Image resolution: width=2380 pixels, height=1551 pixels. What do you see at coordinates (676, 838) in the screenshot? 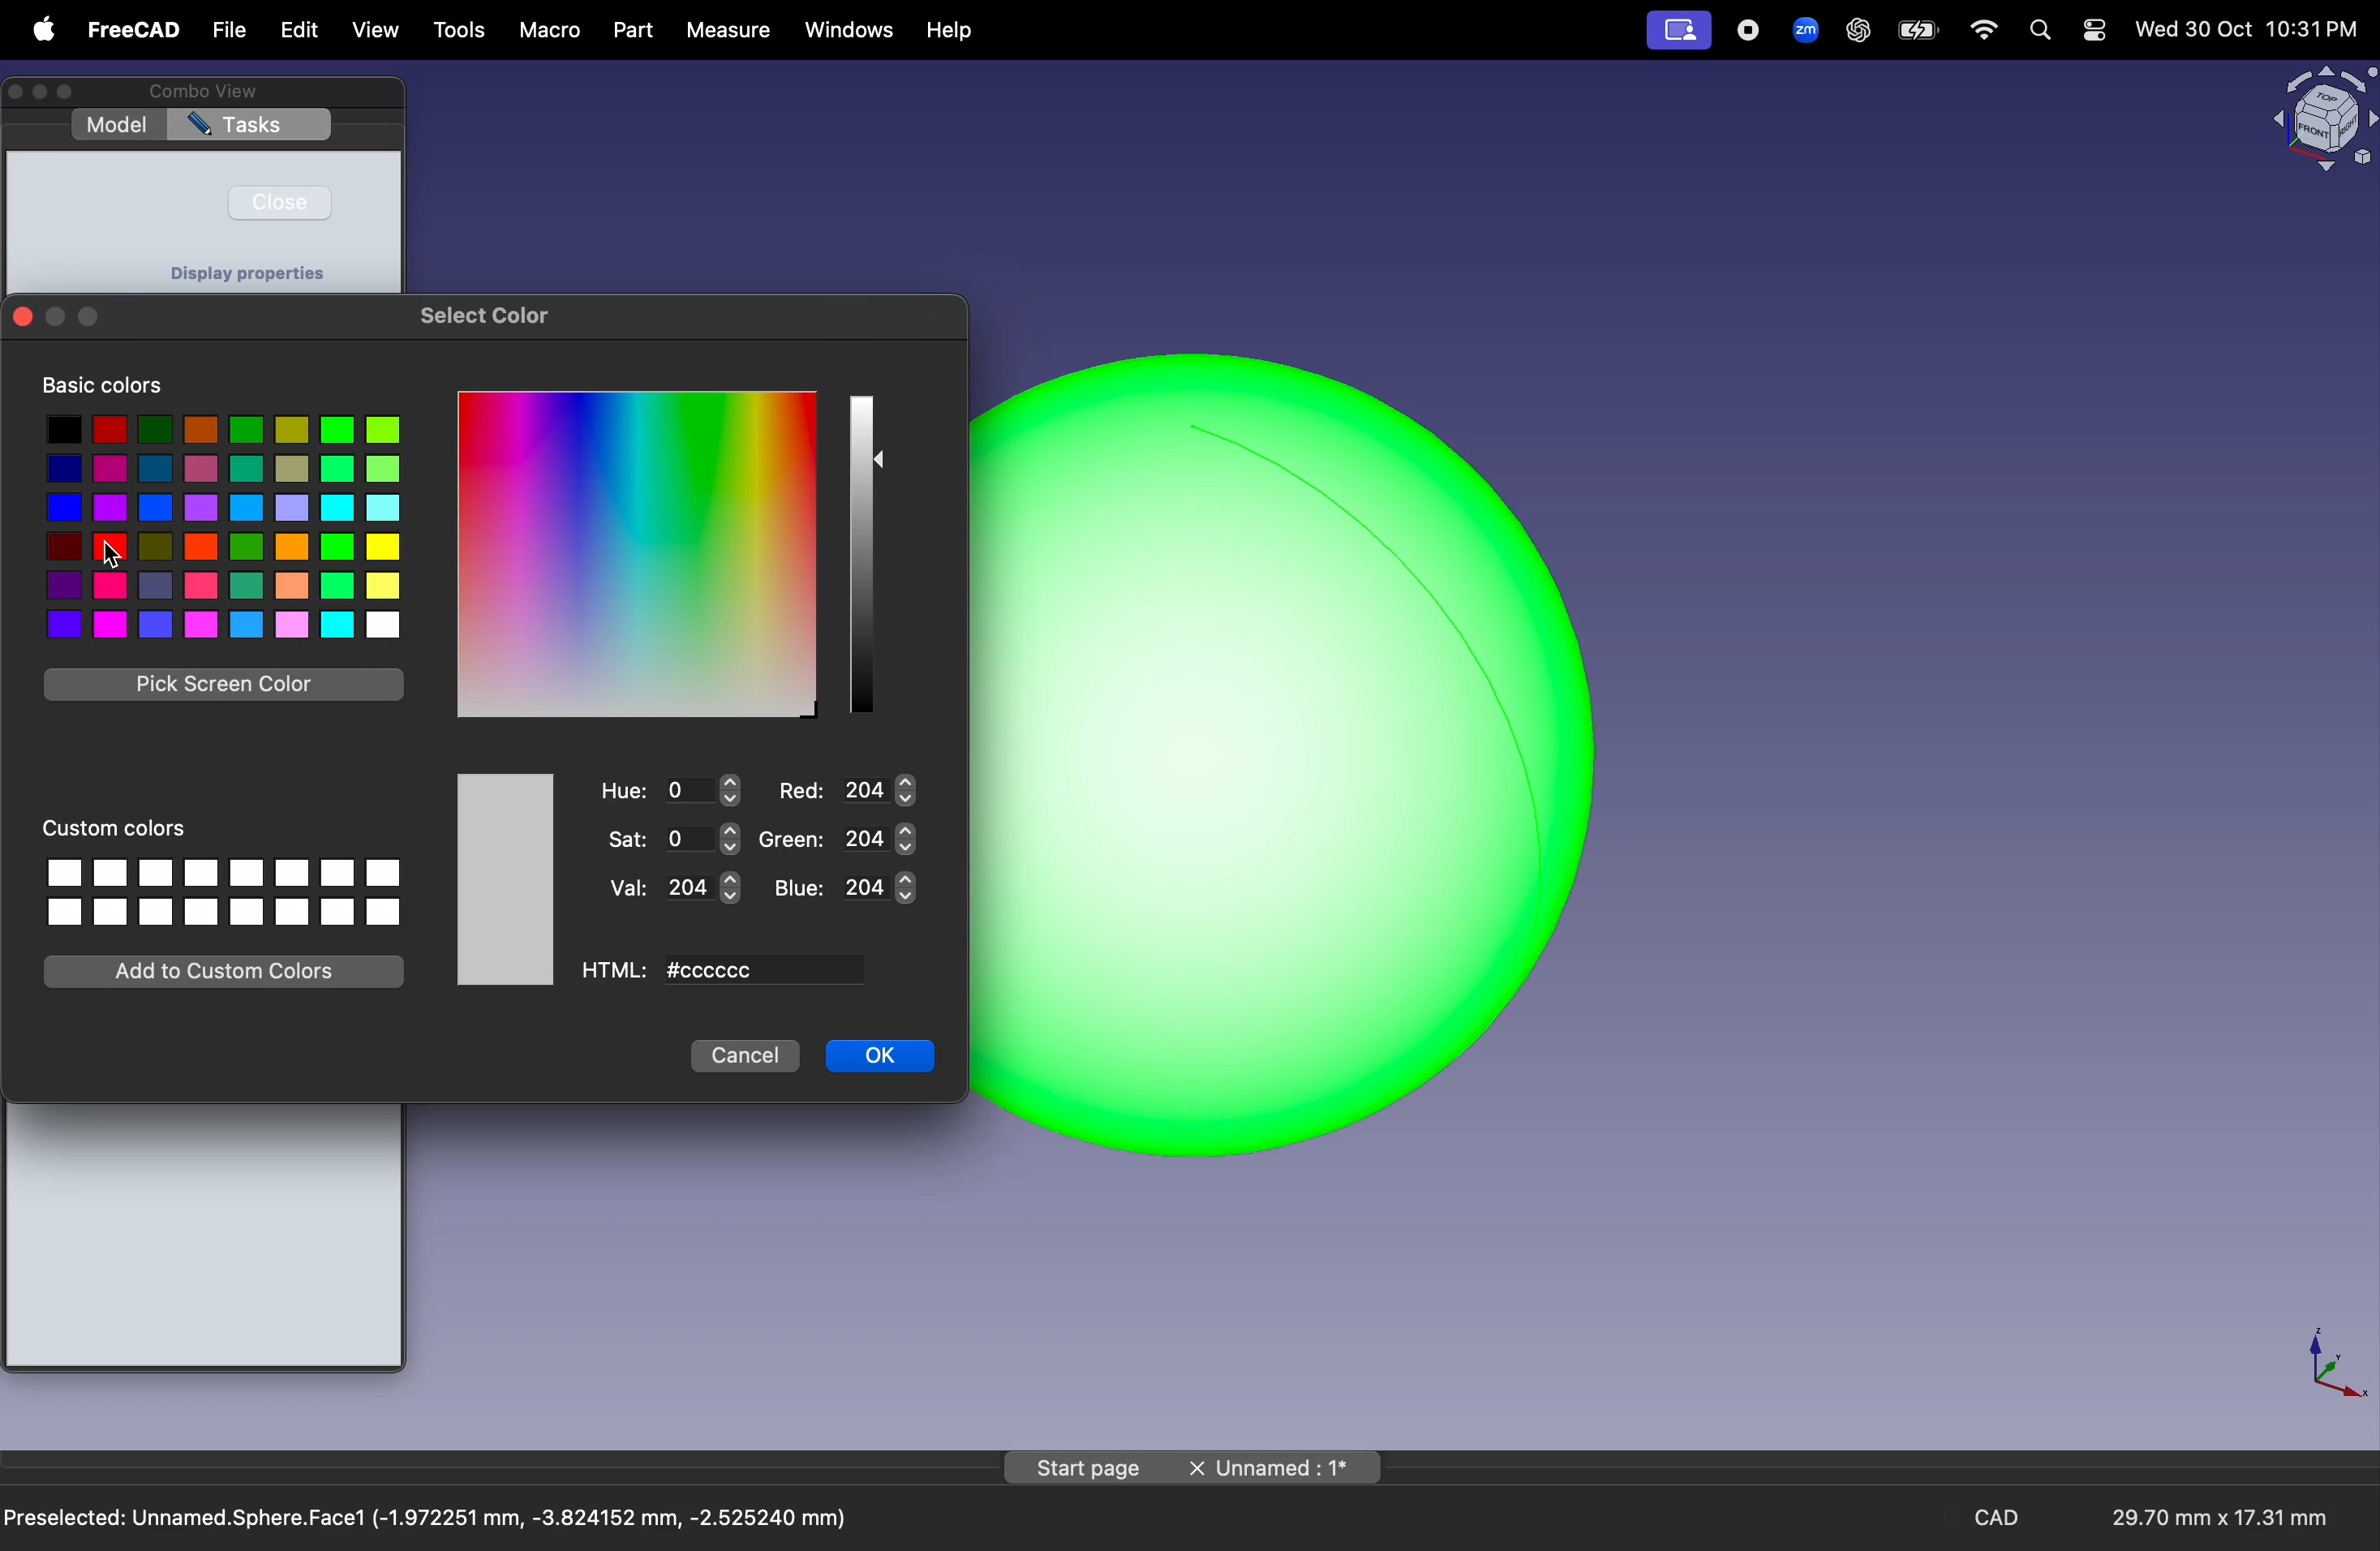
I see `salt` at bounding box center [676, 838].